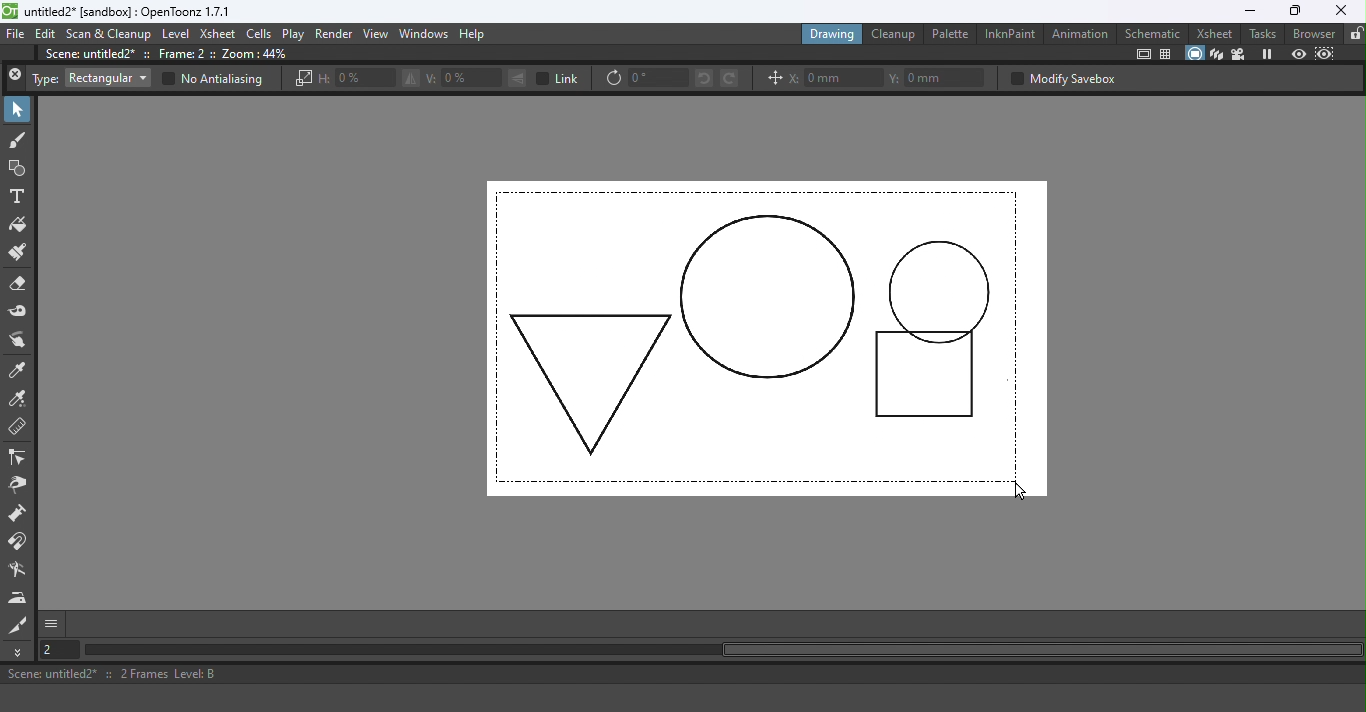 This screenshot has width=1366, height=712. I want to click on More tools, so click(20, 652).